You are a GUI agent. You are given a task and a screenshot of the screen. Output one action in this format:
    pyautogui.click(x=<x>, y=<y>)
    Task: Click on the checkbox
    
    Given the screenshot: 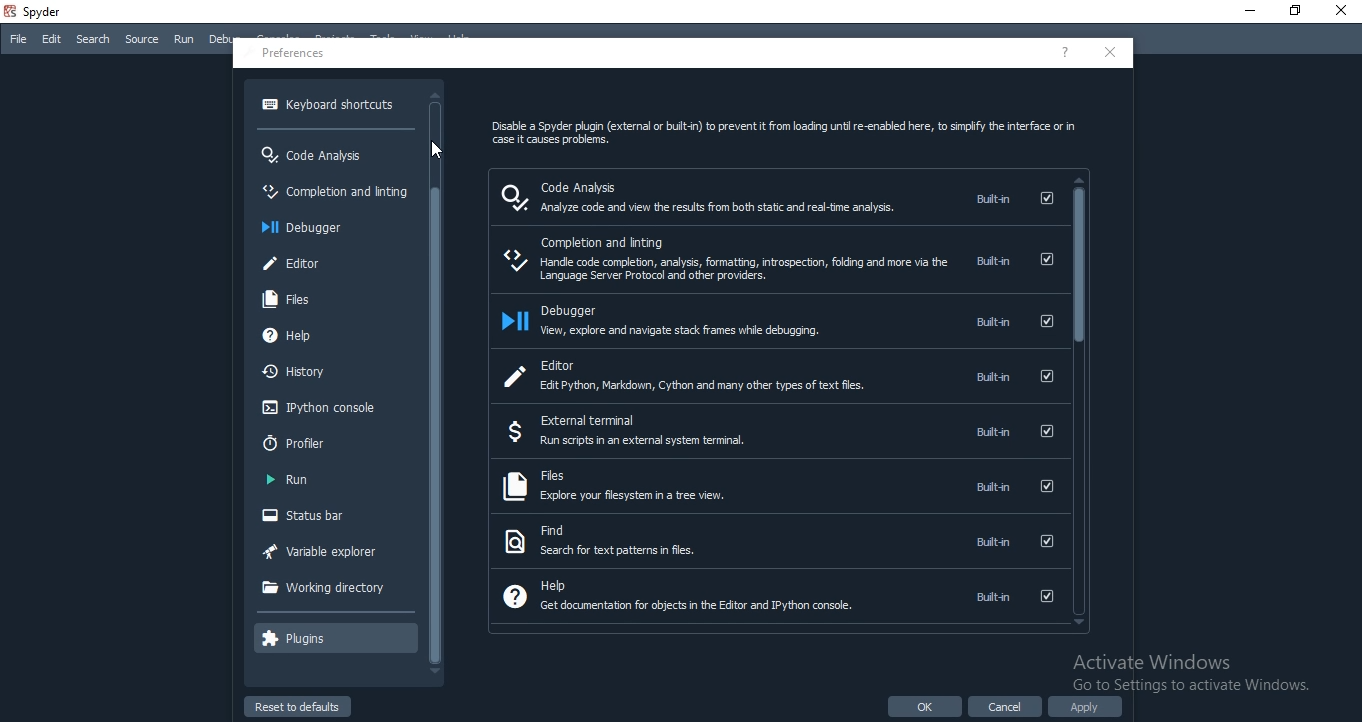 What is the action you would take?
    pyautogui.click(x=1046, y=322)
    